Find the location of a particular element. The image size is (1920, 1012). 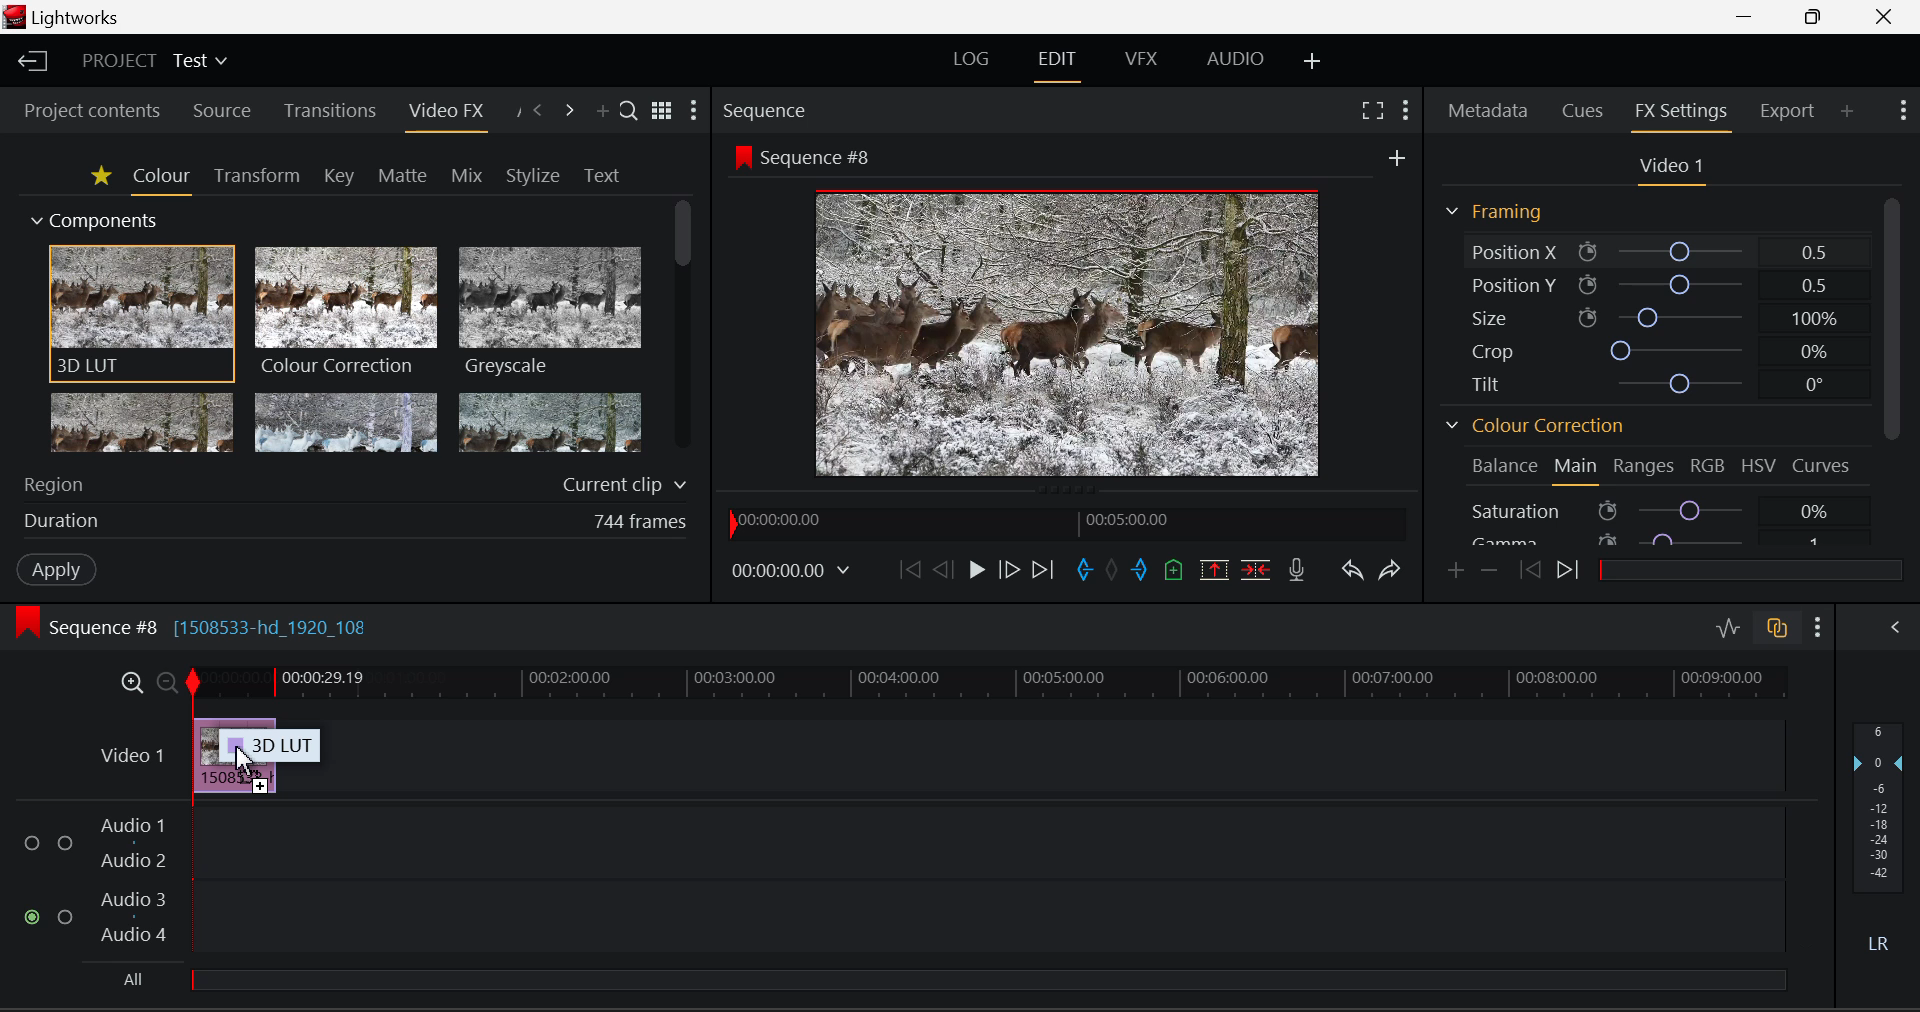

Cues is located at coordinates (1582, 111).